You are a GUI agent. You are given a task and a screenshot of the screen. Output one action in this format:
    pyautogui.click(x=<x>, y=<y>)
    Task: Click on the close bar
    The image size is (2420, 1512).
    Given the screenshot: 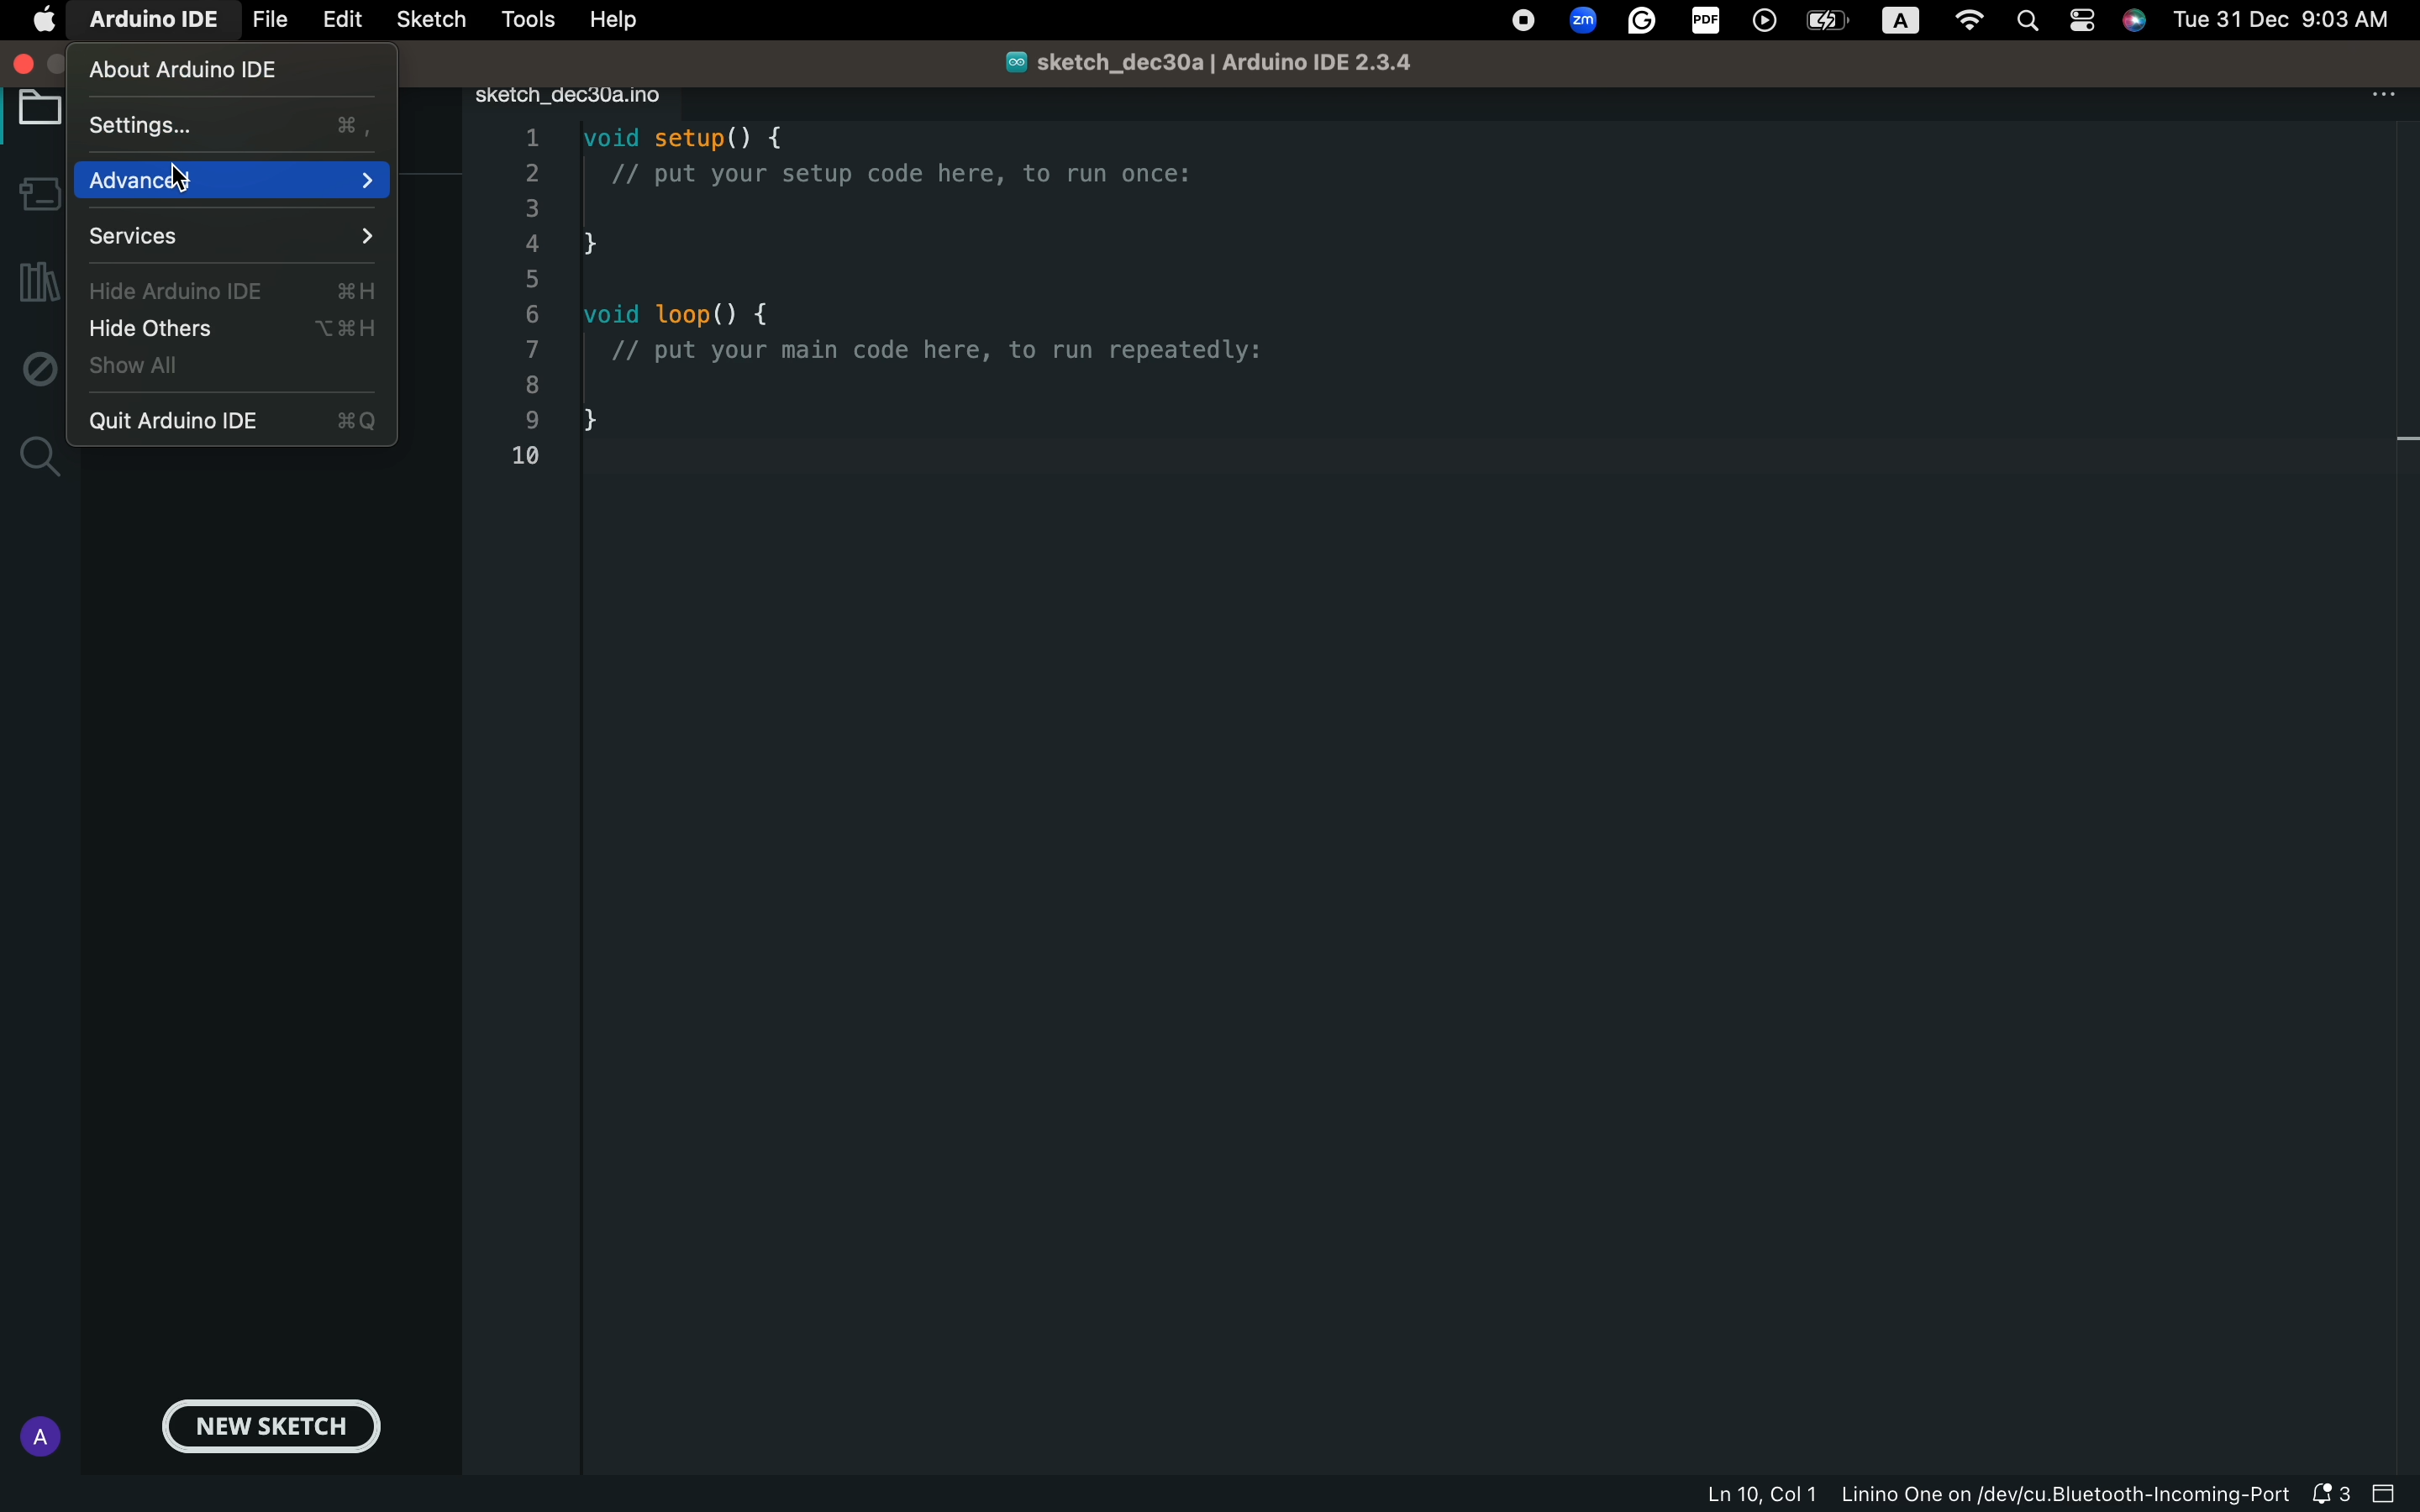 What is the action you would take?
    pyautogui.click(x=2387, y=1494)
    